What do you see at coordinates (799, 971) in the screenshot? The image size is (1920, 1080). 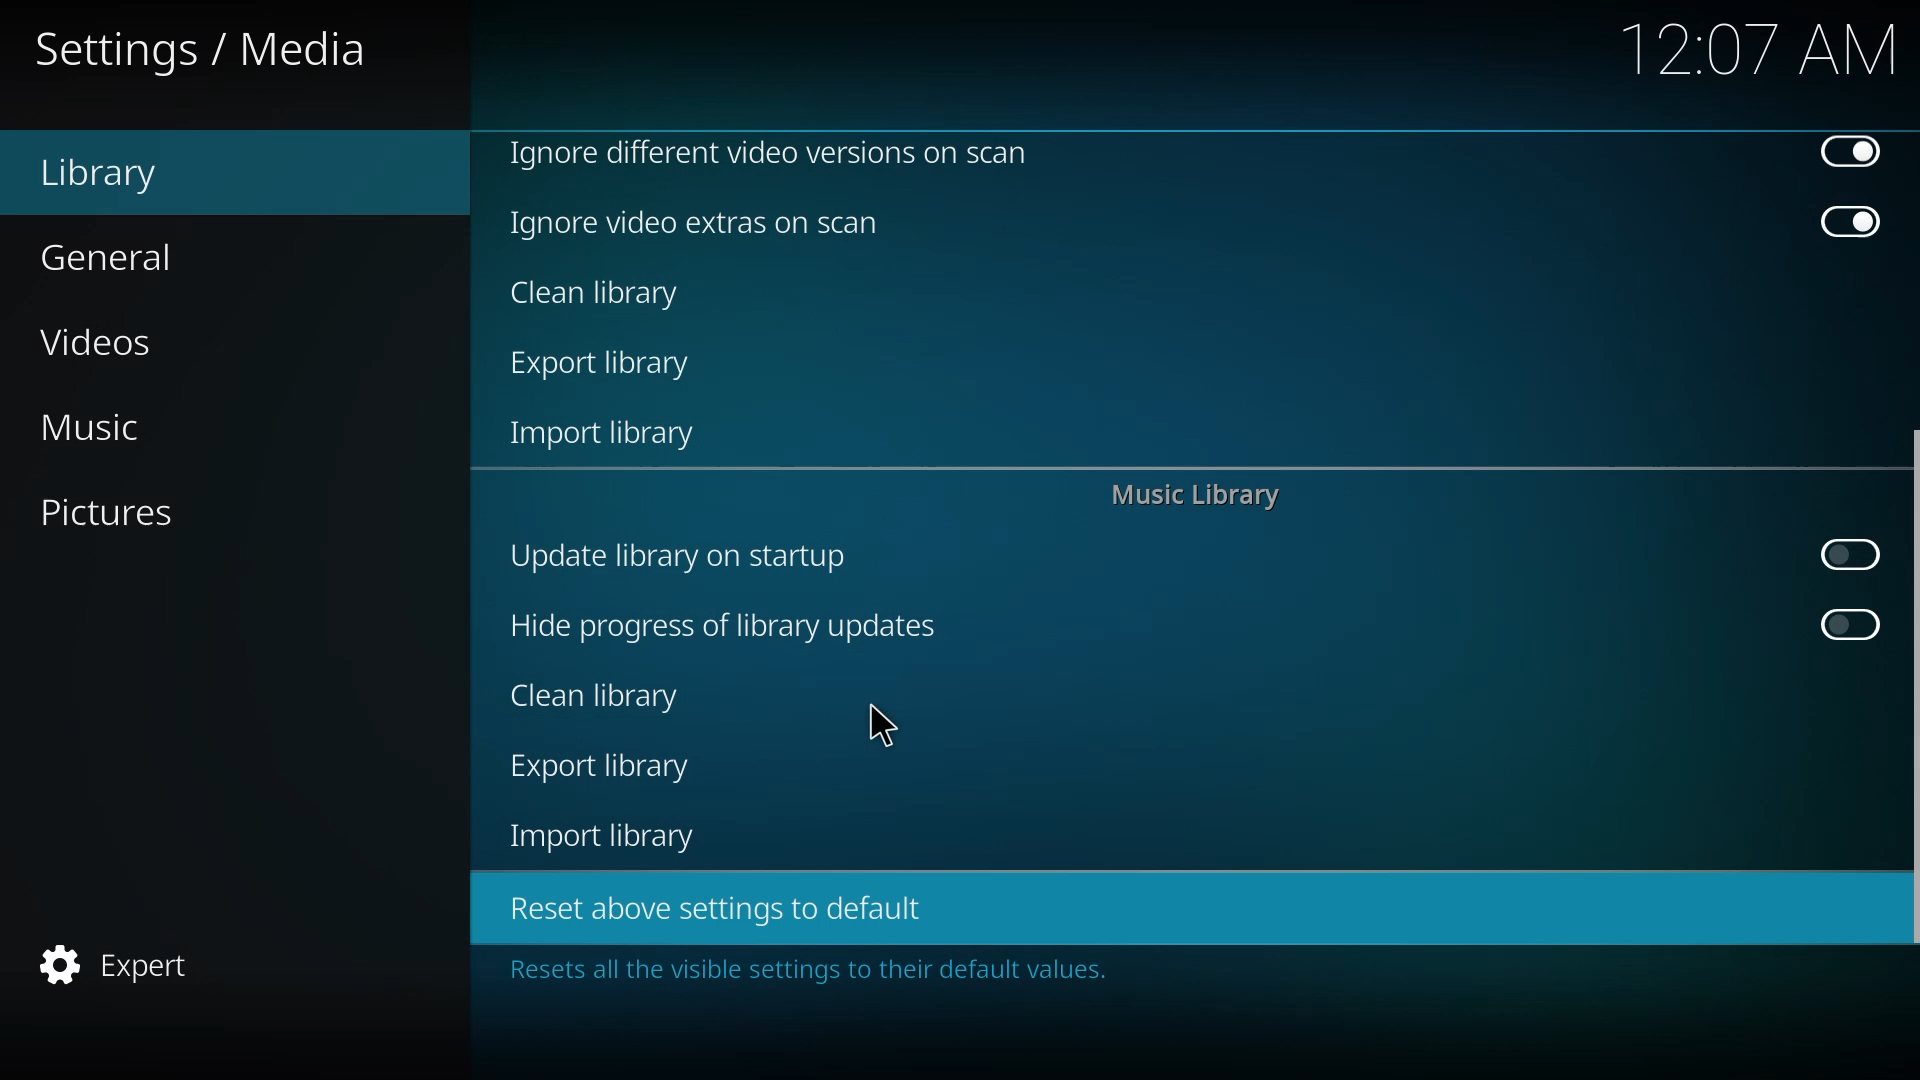 I see `info` at bounding box center [799, 971].